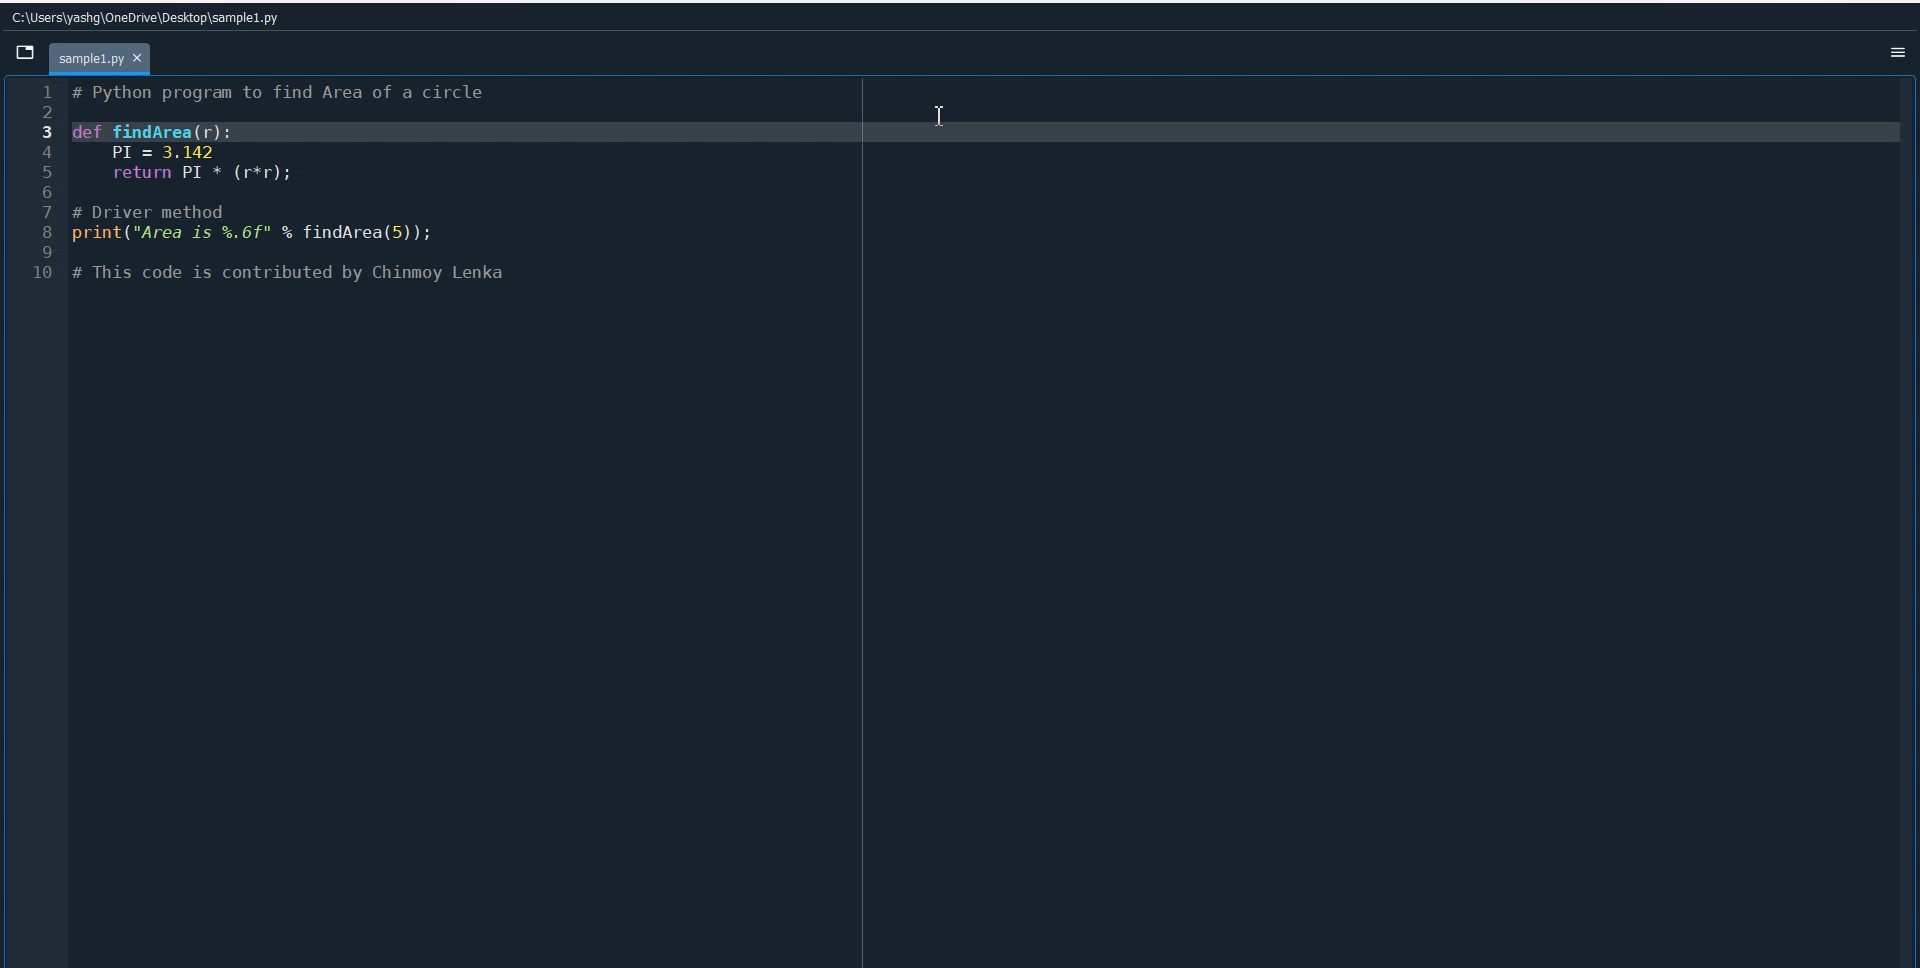  I want to click on Insertion cursor, so click(934, 115).